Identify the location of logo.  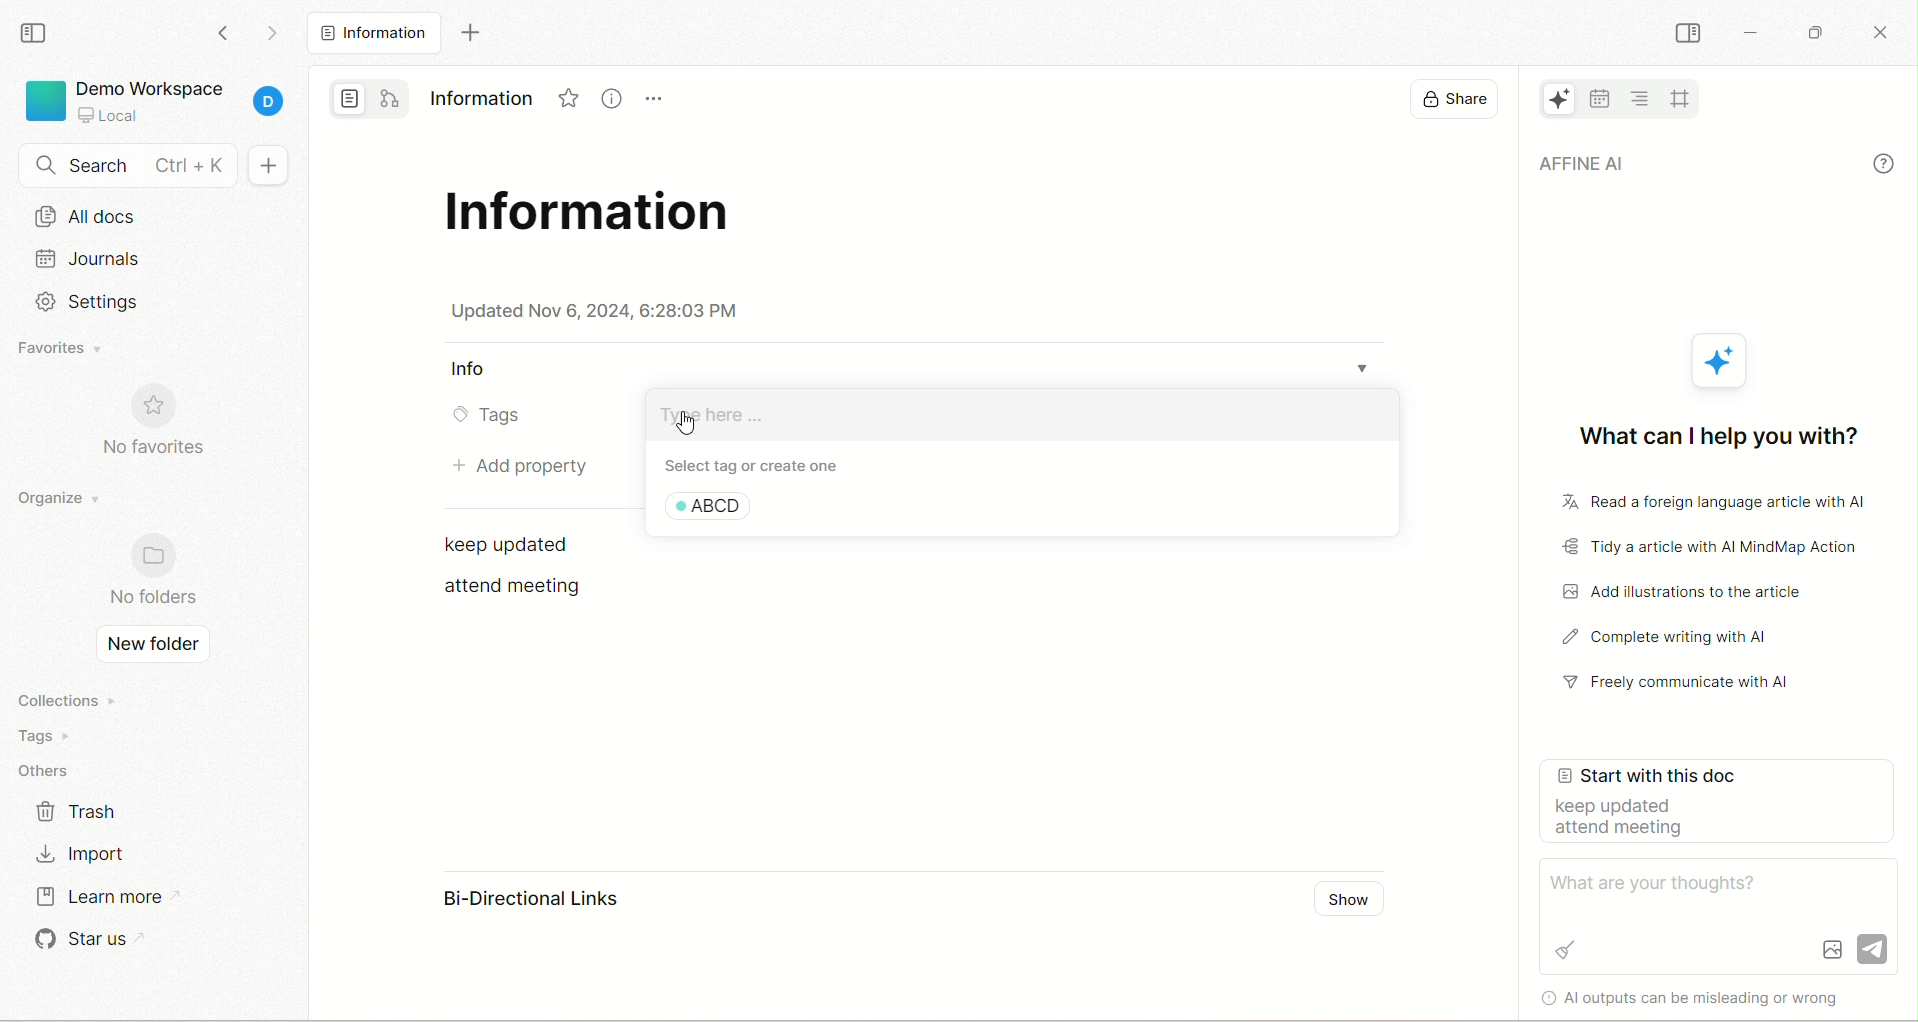
(43, 104).